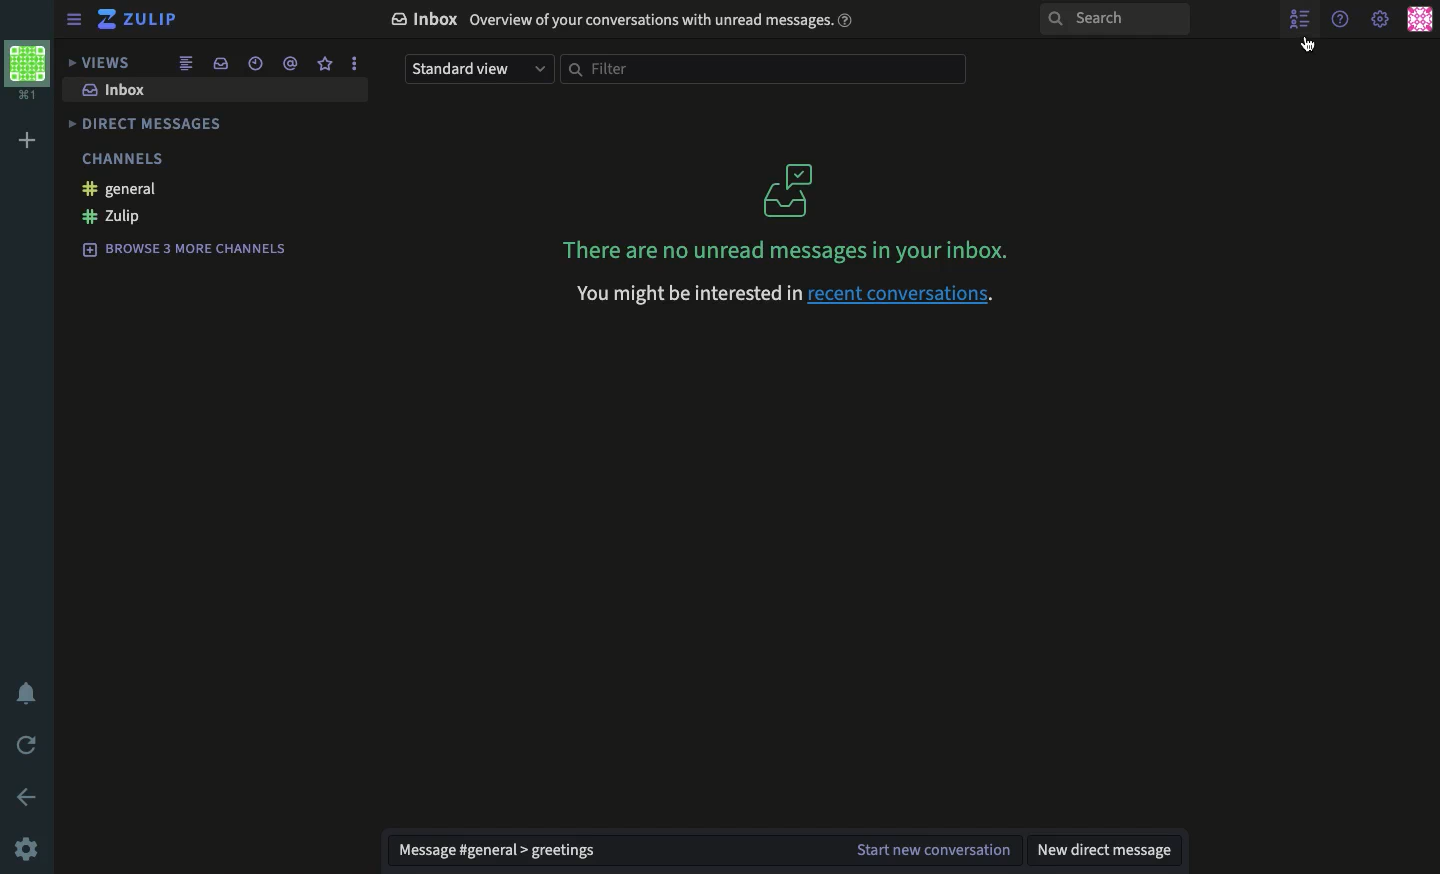 Image resolution: width=1440 pixels, height=874 pixels. What do you see at coordinates (113, 189) in the screenshot?
I see `general` at bounding box center [113, 189].